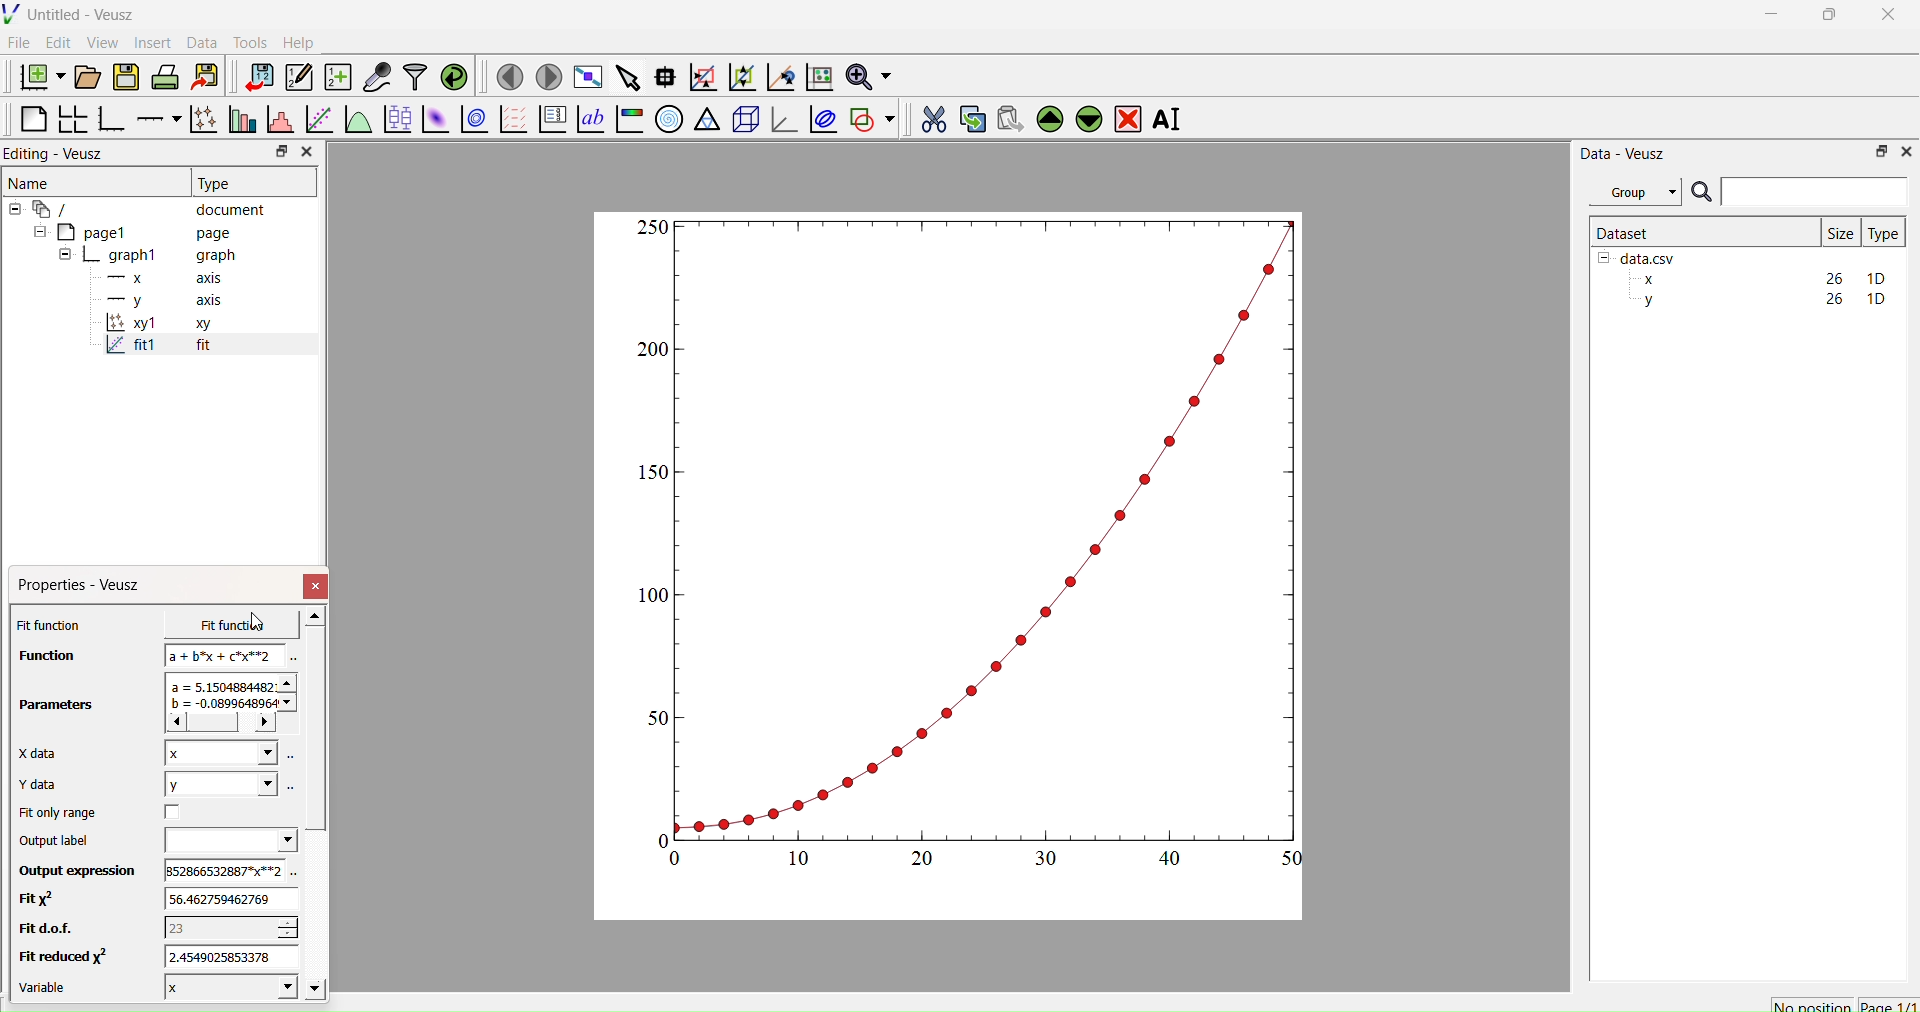  I want to click on Plot points with lines and errorbars, so click(201, 119).